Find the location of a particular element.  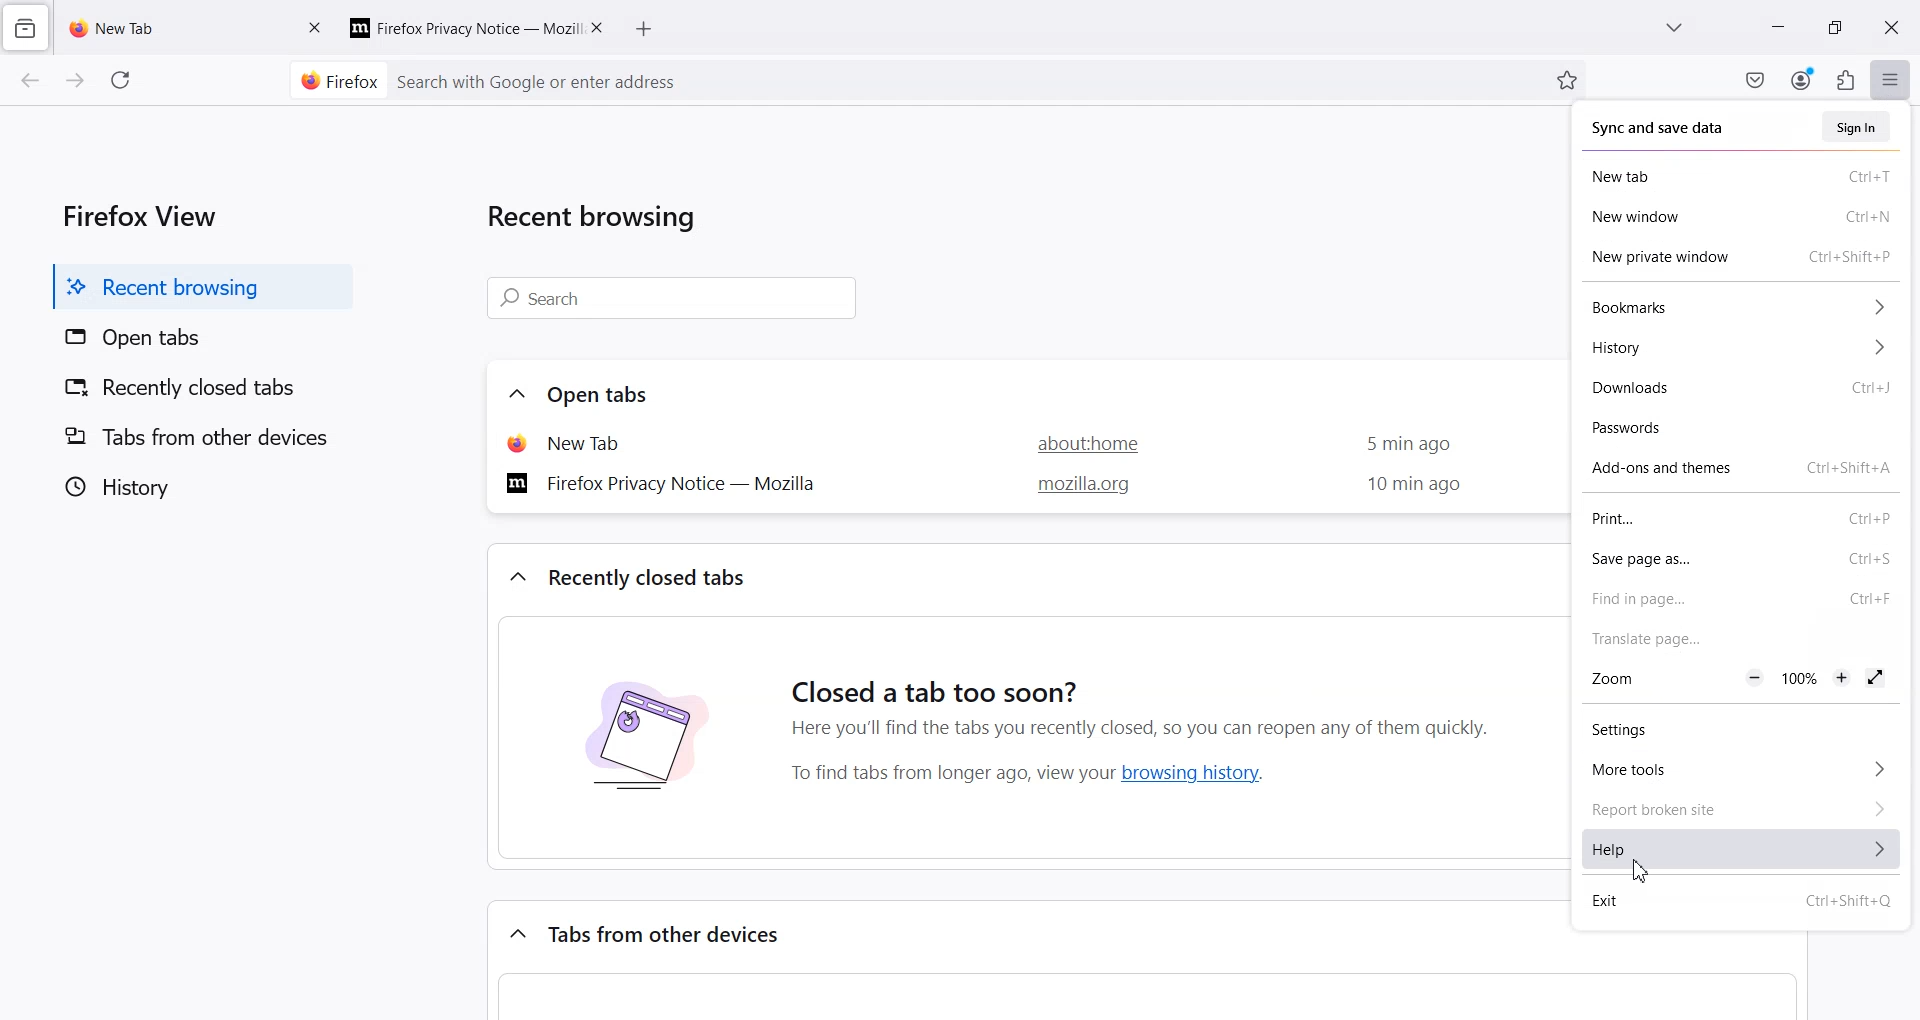

Drop down box of open tab is located at coordinates (512, 395).